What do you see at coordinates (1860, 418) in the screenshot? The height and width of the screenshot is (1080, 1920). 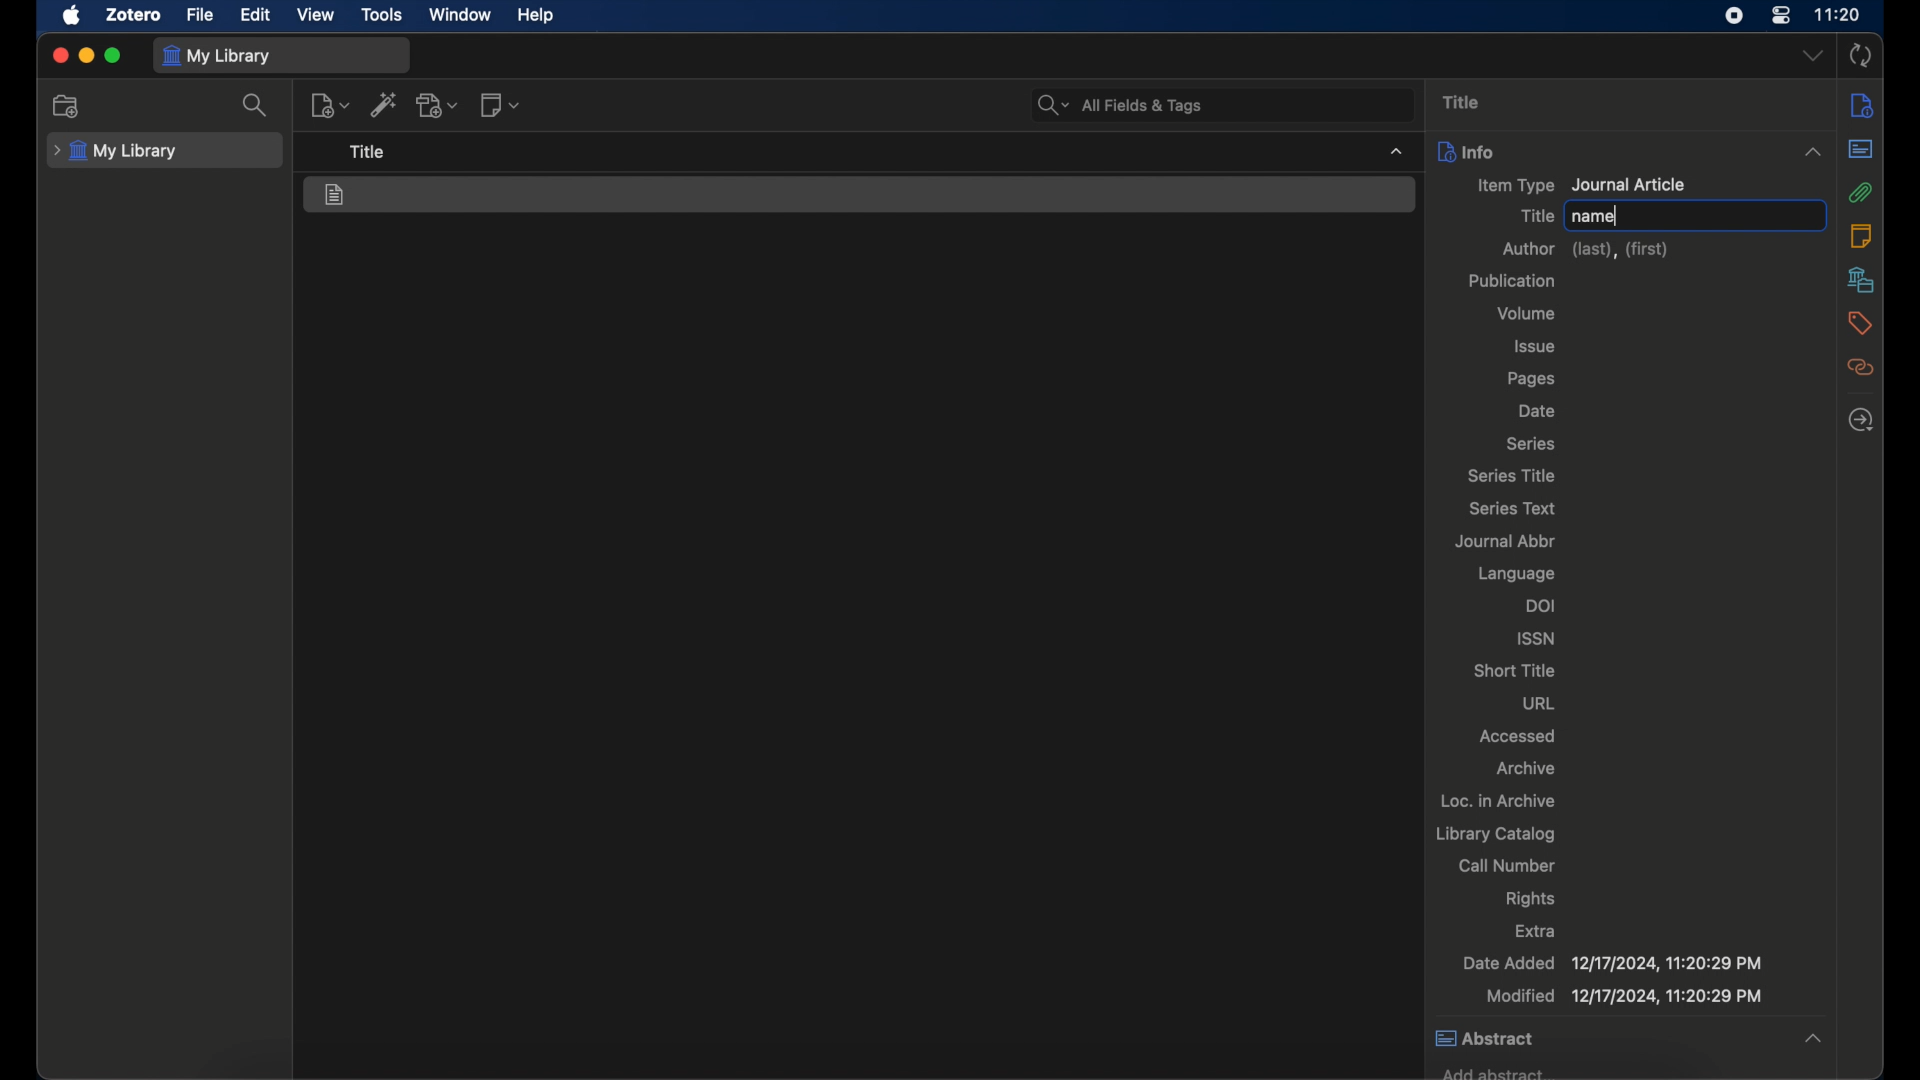 I see `locate` at bounding box center [1860, 418].